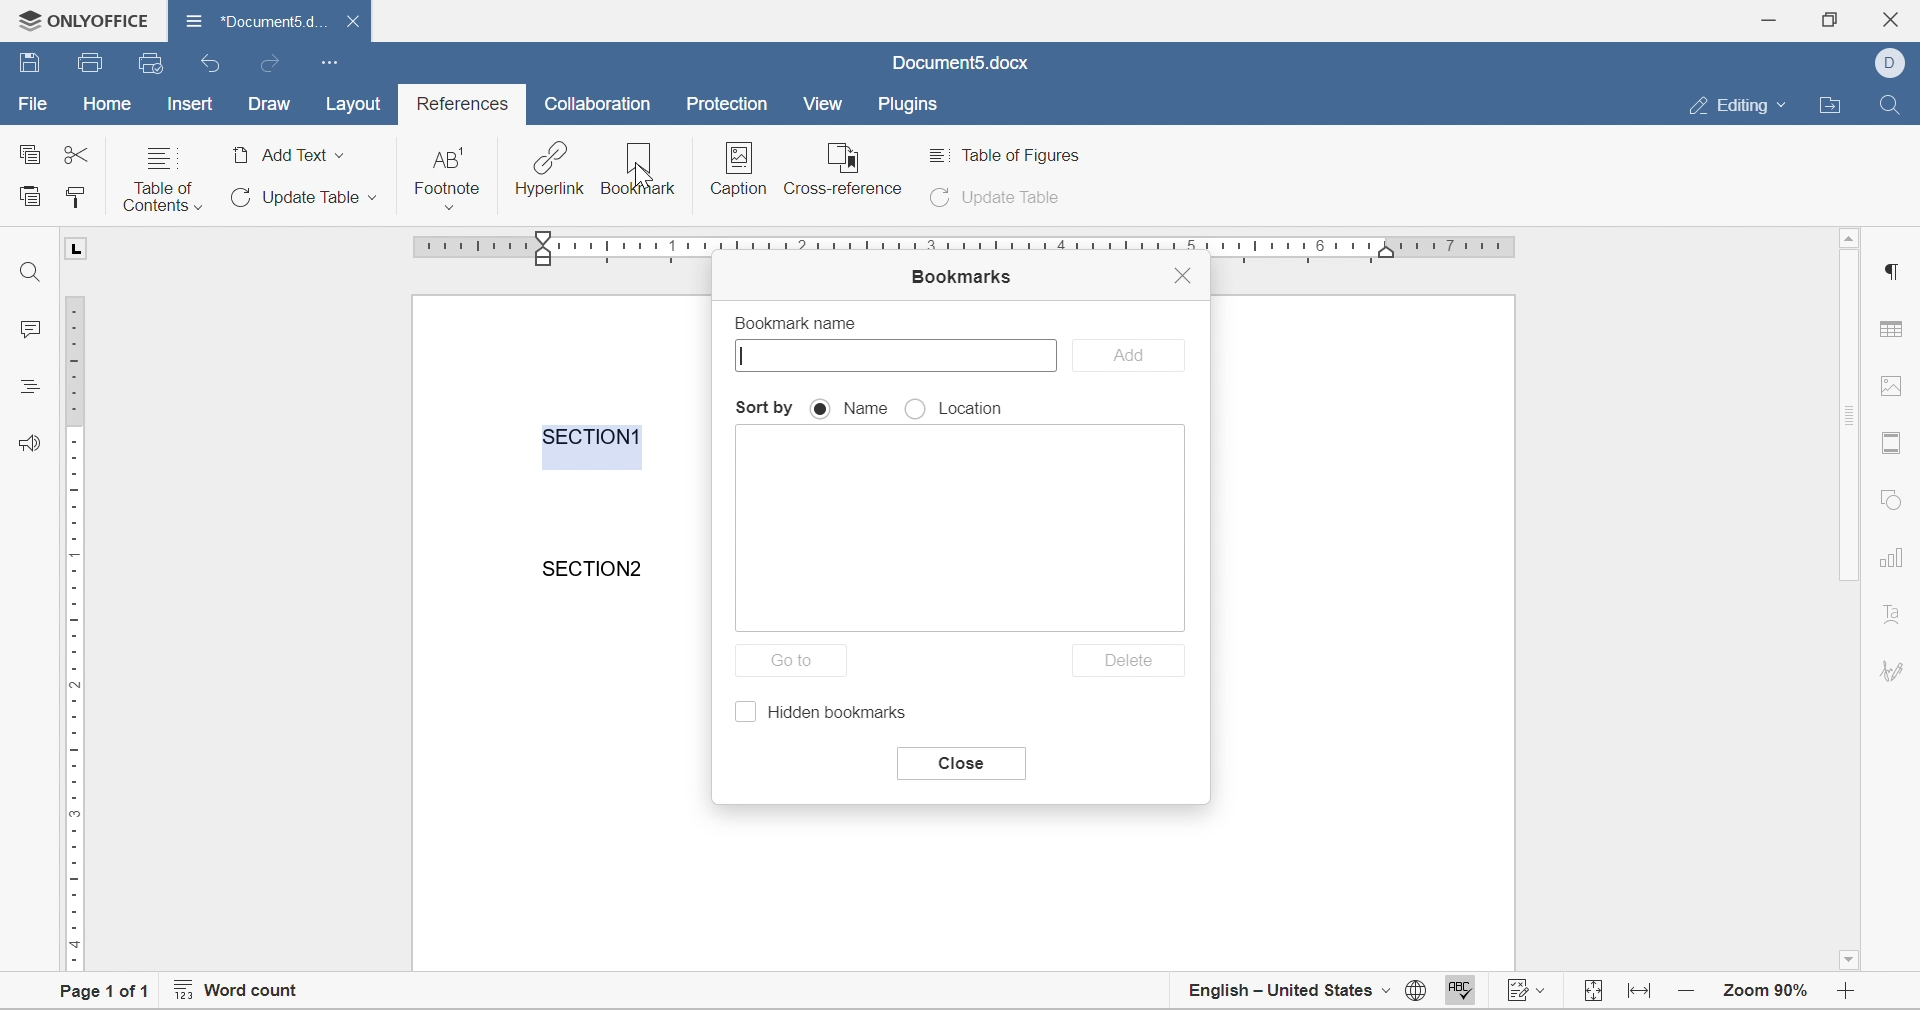  What do you see at coordinates (92, 63) in the screenshot?
I see `save` at bounding box center [92, 63].